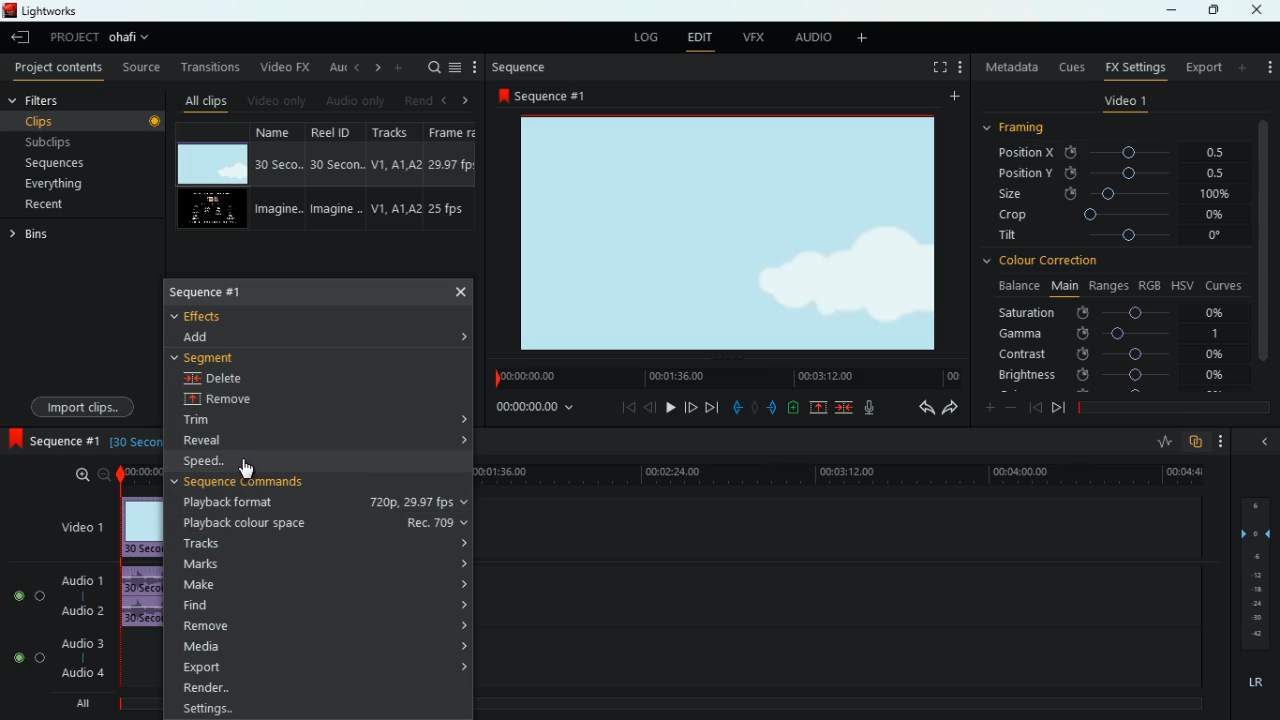  I want to click on rend, so click(412, 98).